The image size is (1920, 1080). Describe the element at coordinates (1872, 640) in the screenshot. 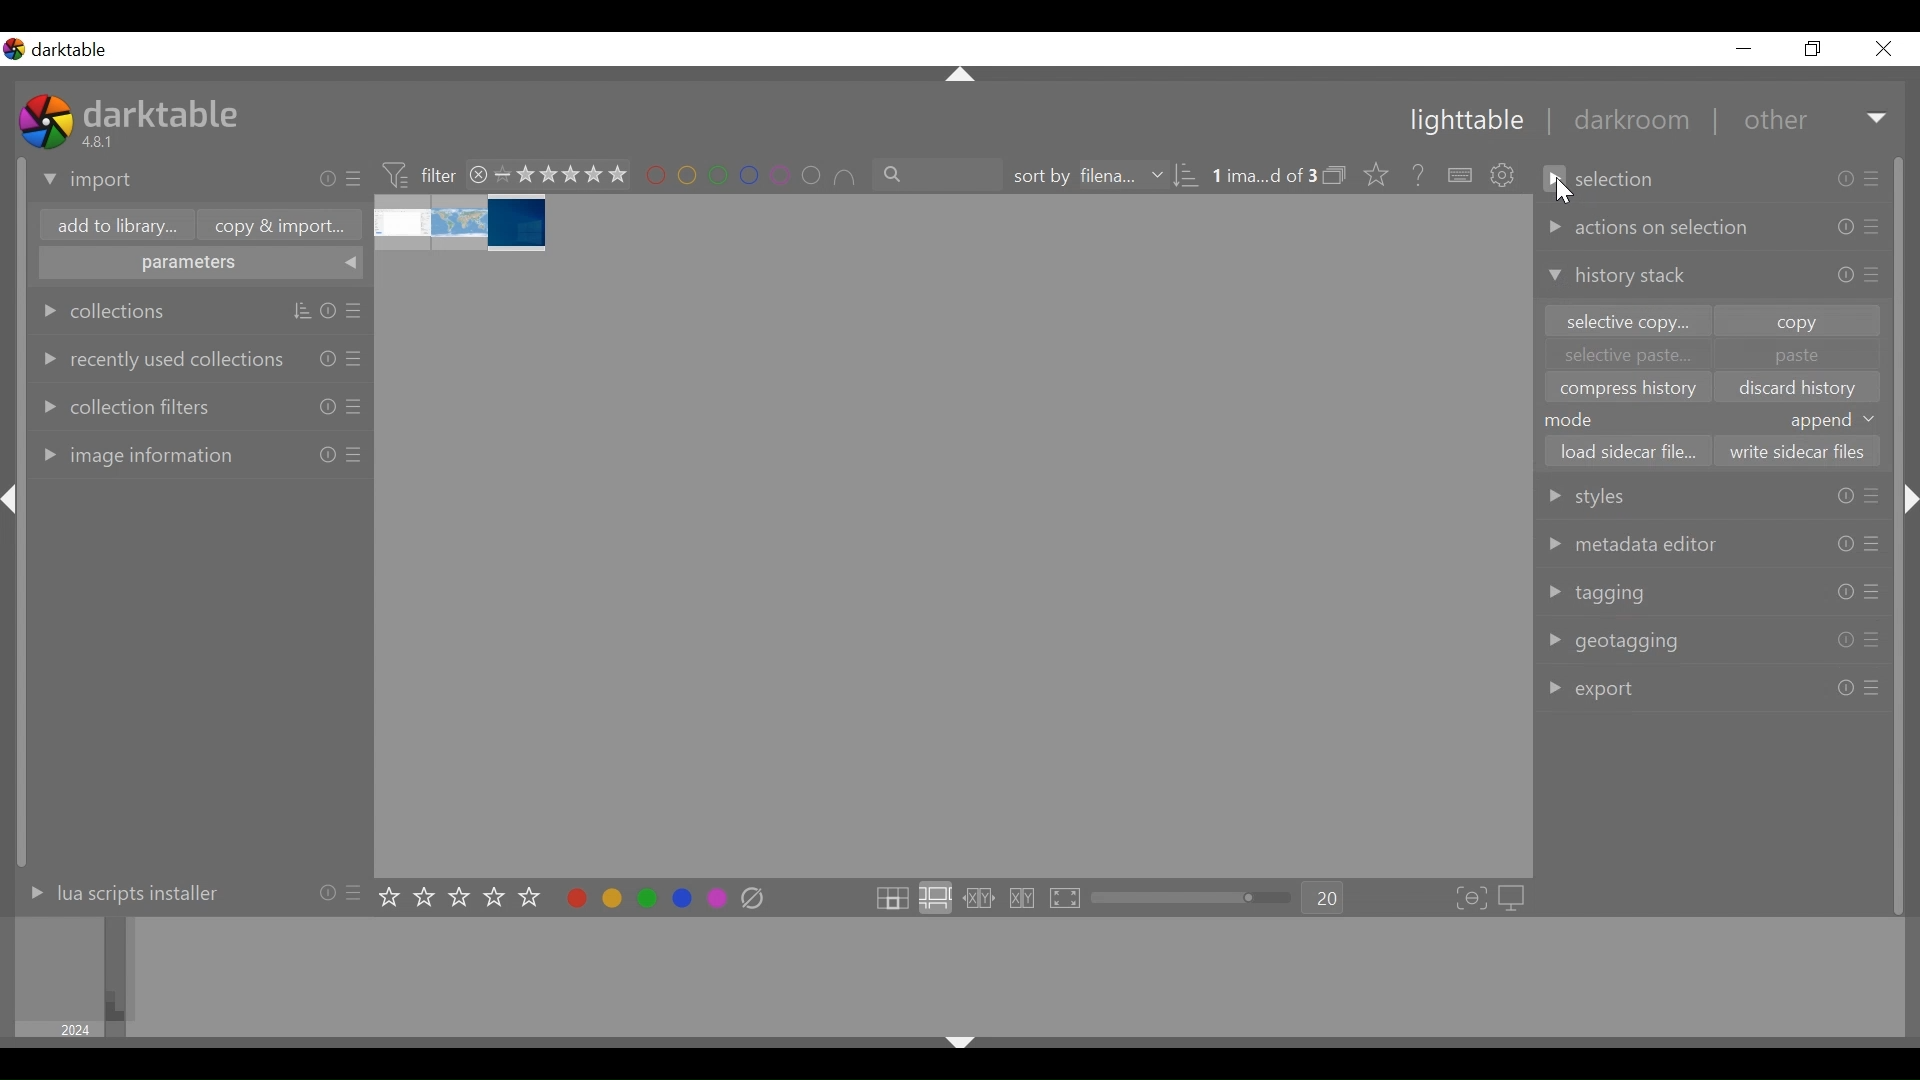

I see `presets` at that location.